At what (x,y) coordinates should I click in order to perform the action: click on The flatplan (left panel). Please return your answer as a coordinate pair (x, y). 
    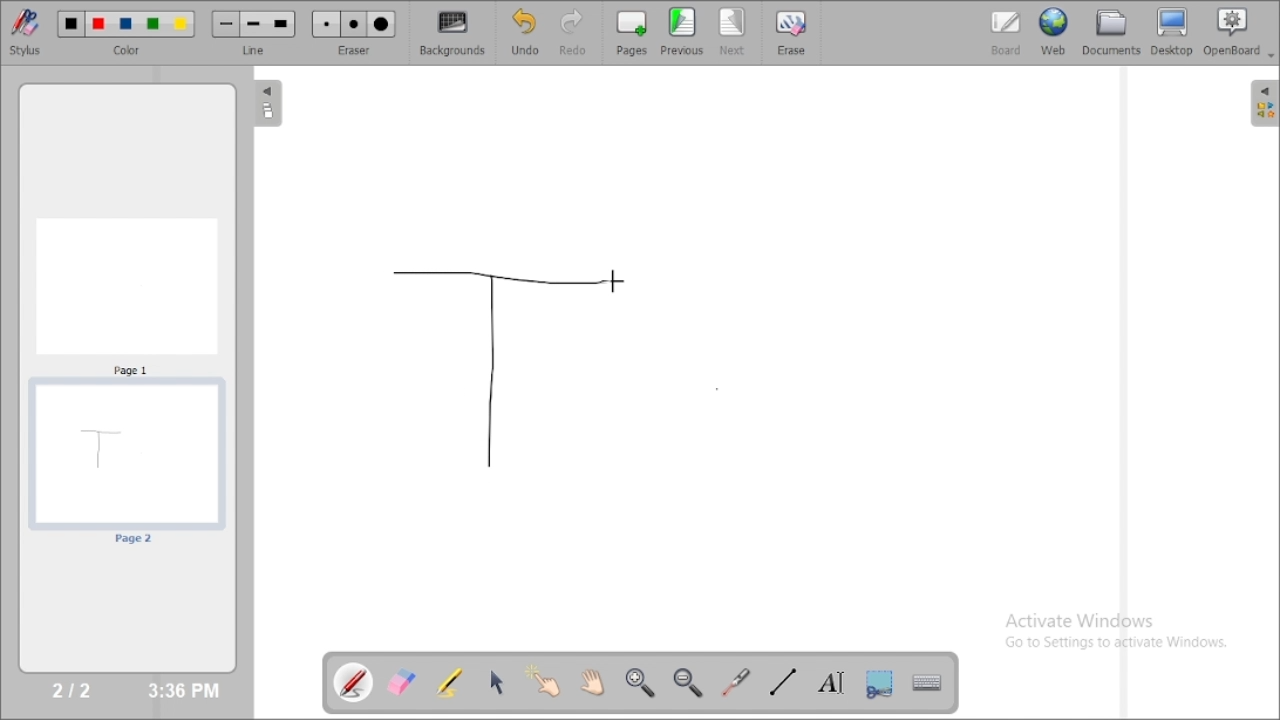
    Looking at the image, I should click on (266, 105).